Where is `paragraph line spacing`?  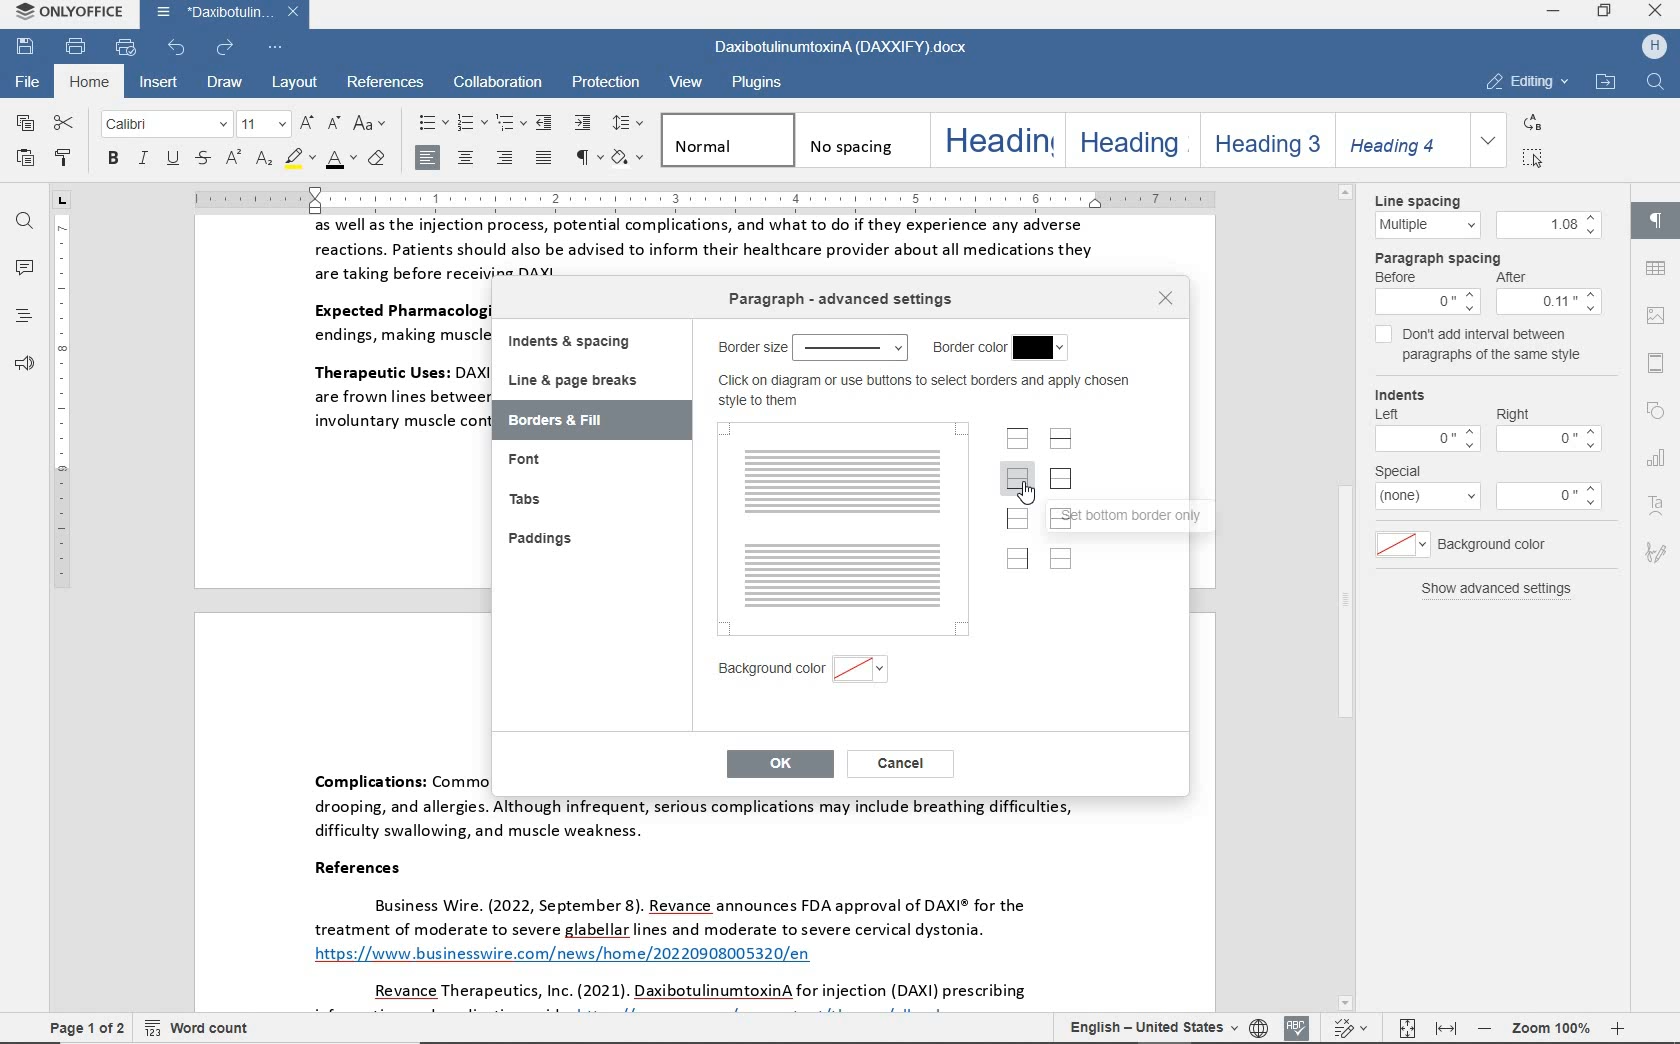 paragraph line spacing is located at coordinates (629, 123).